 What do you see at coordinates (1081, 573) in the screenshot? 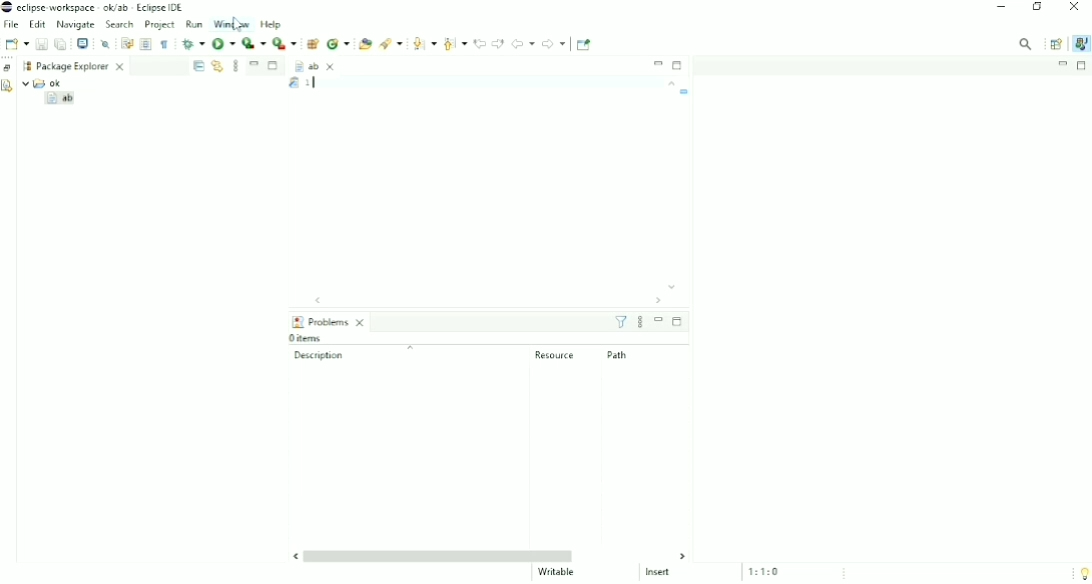
I see `Tip` at bounding box center [1081, 573].